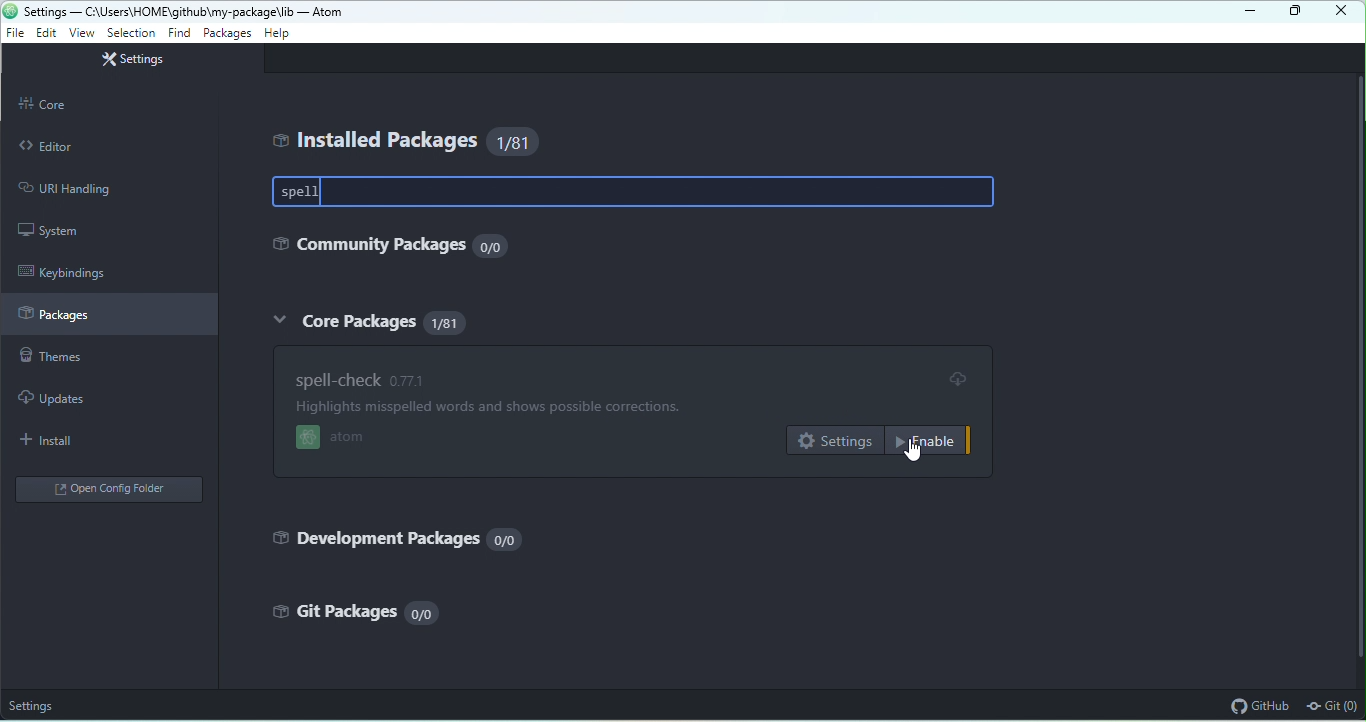 This screenshot has width=1366, height=722. Describe the element at coordinates (441, 321) in the screenshot. I see `81` at that location.